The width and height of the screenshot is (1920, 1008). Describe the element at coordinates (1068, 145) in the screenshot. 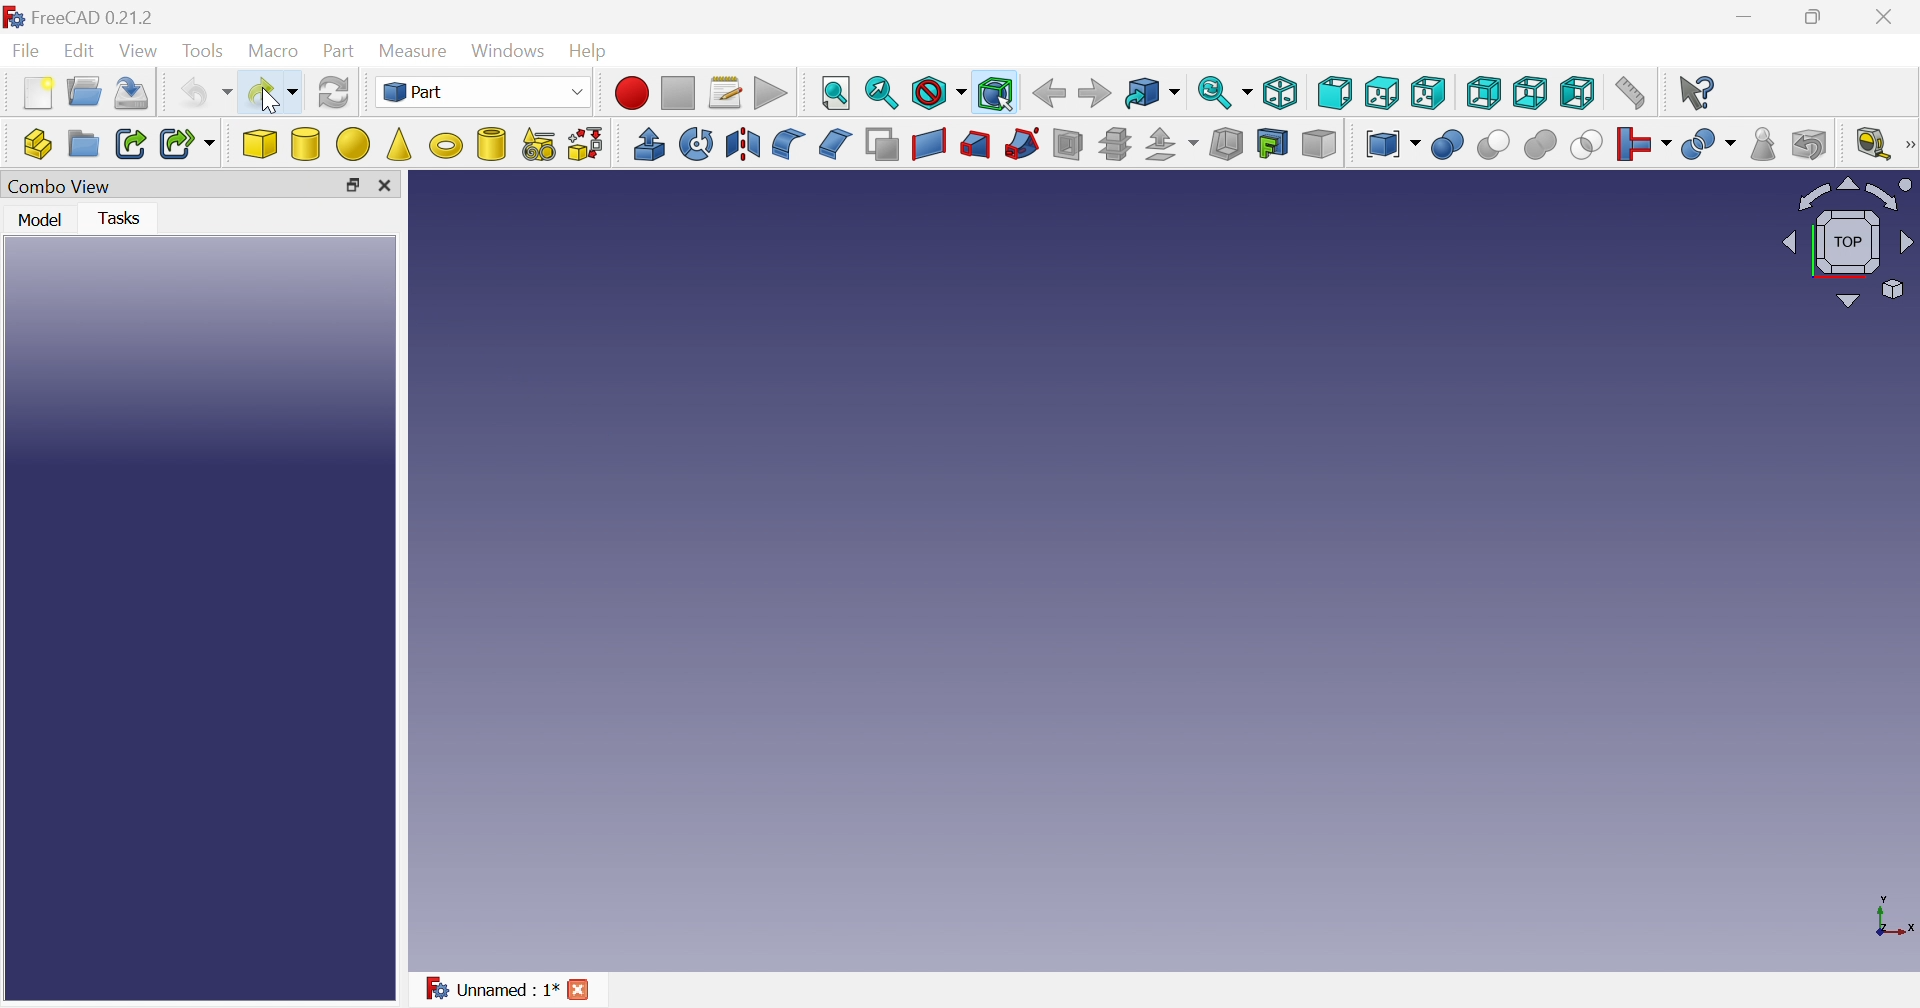

I see `Section` at that location.